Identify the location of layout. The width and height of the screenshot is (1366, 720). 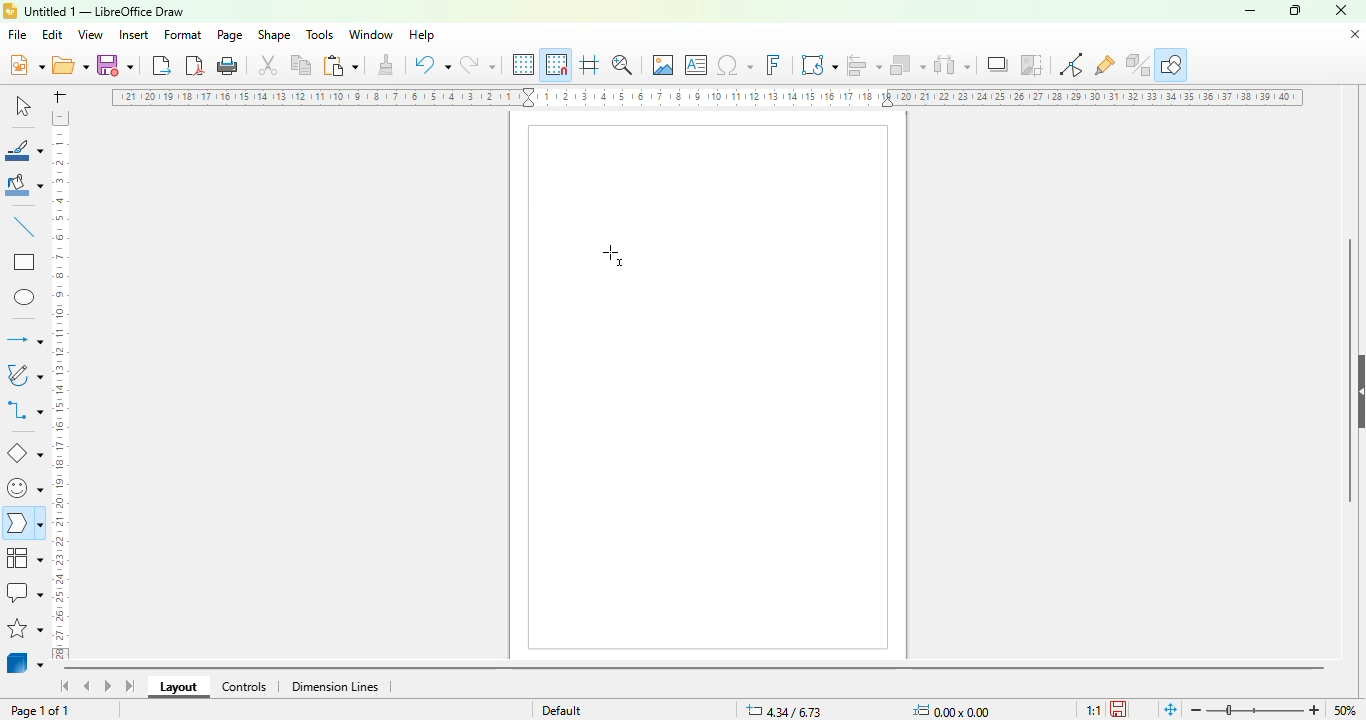
(178, 687).